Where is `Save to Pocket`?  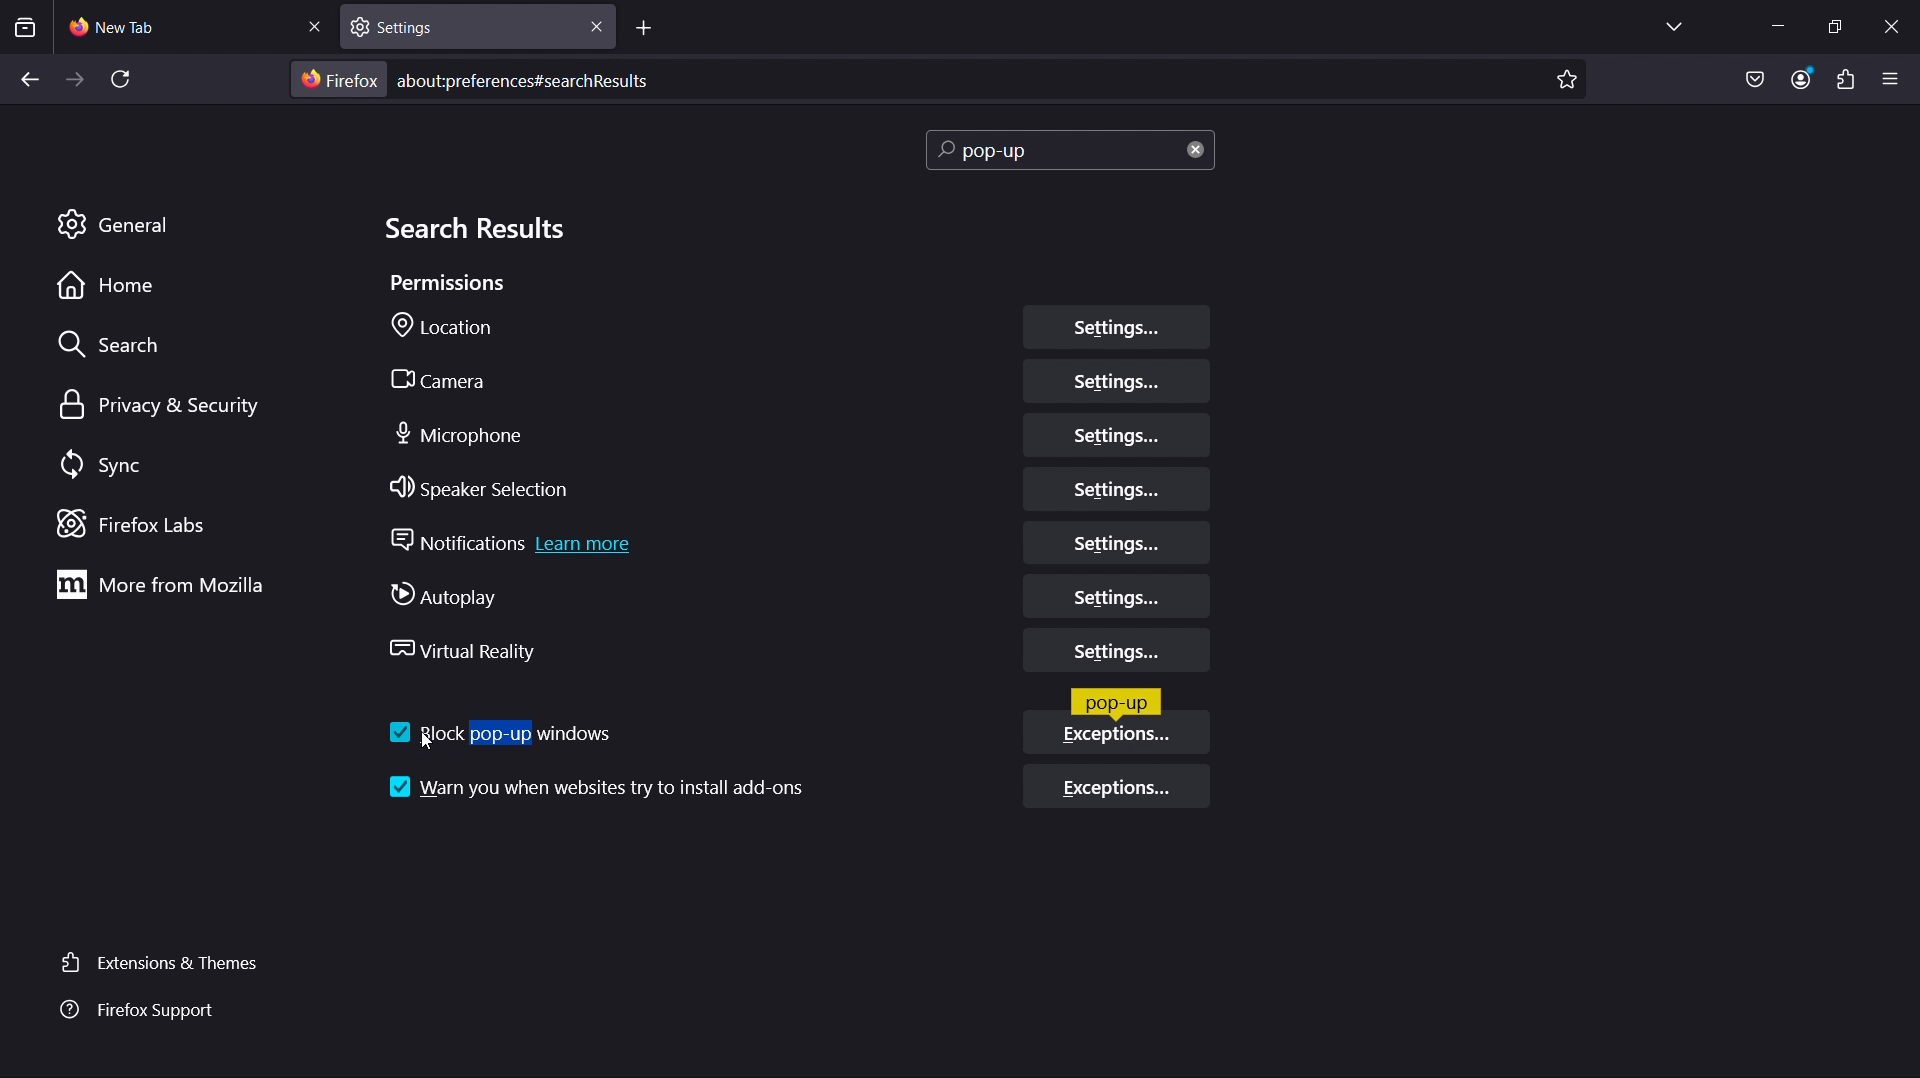
Save to Pocket is located at coordinates (1755, 75).